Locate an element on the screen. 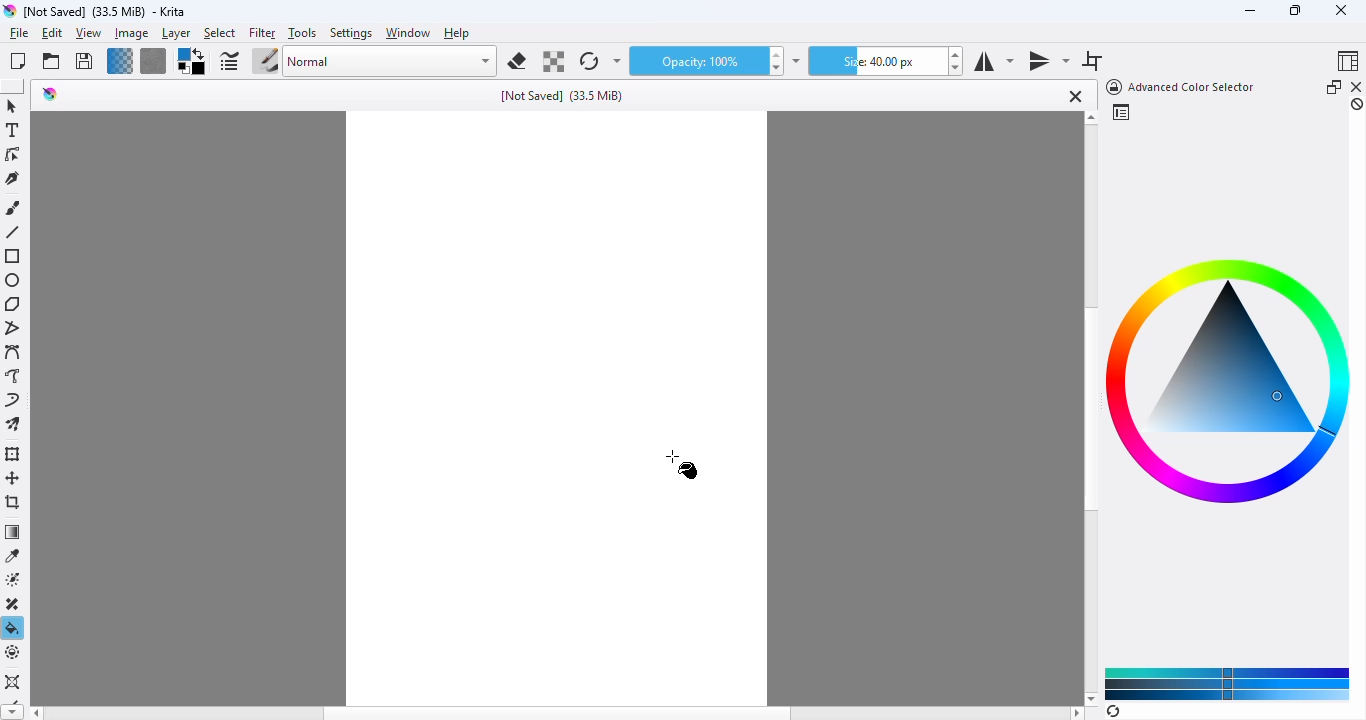  logo is located at coordinates (50, 94).